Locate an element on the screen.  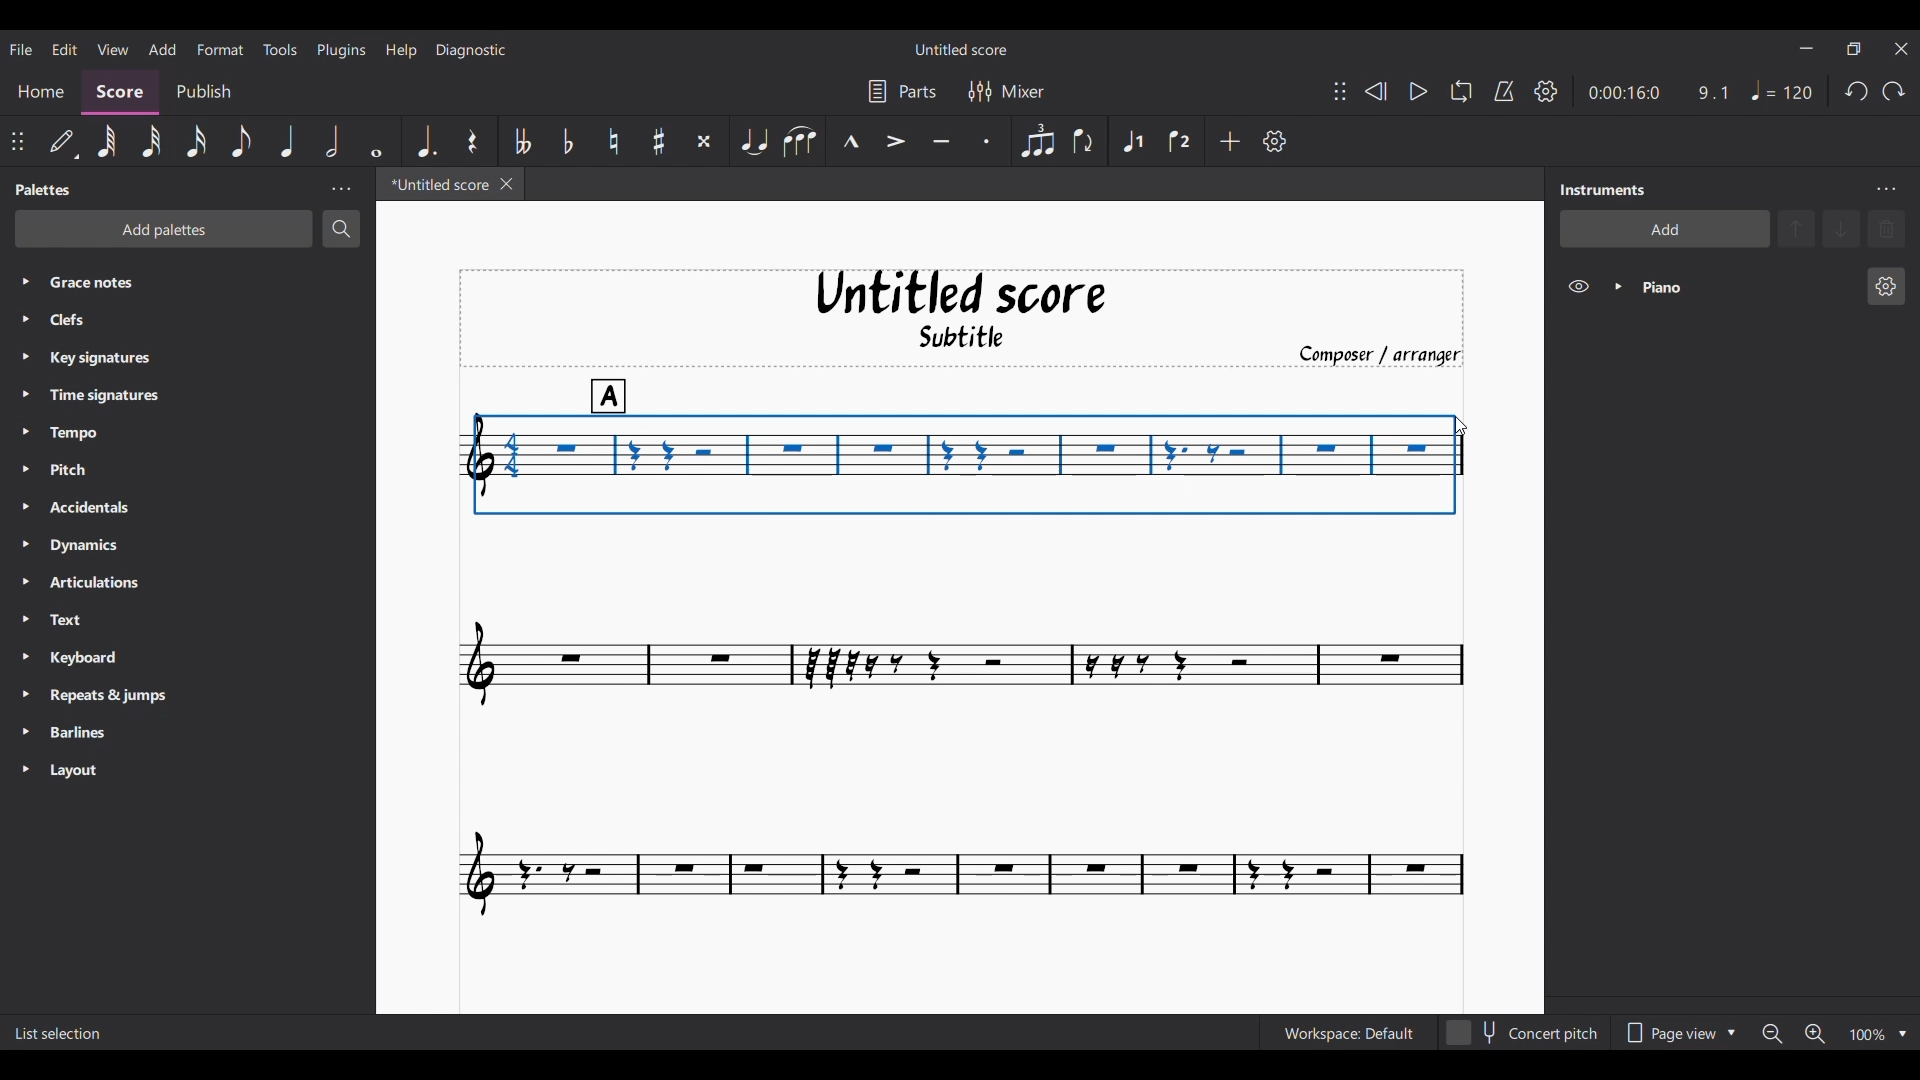
Change position of toolbar attached is located at coordinates (16, 140).